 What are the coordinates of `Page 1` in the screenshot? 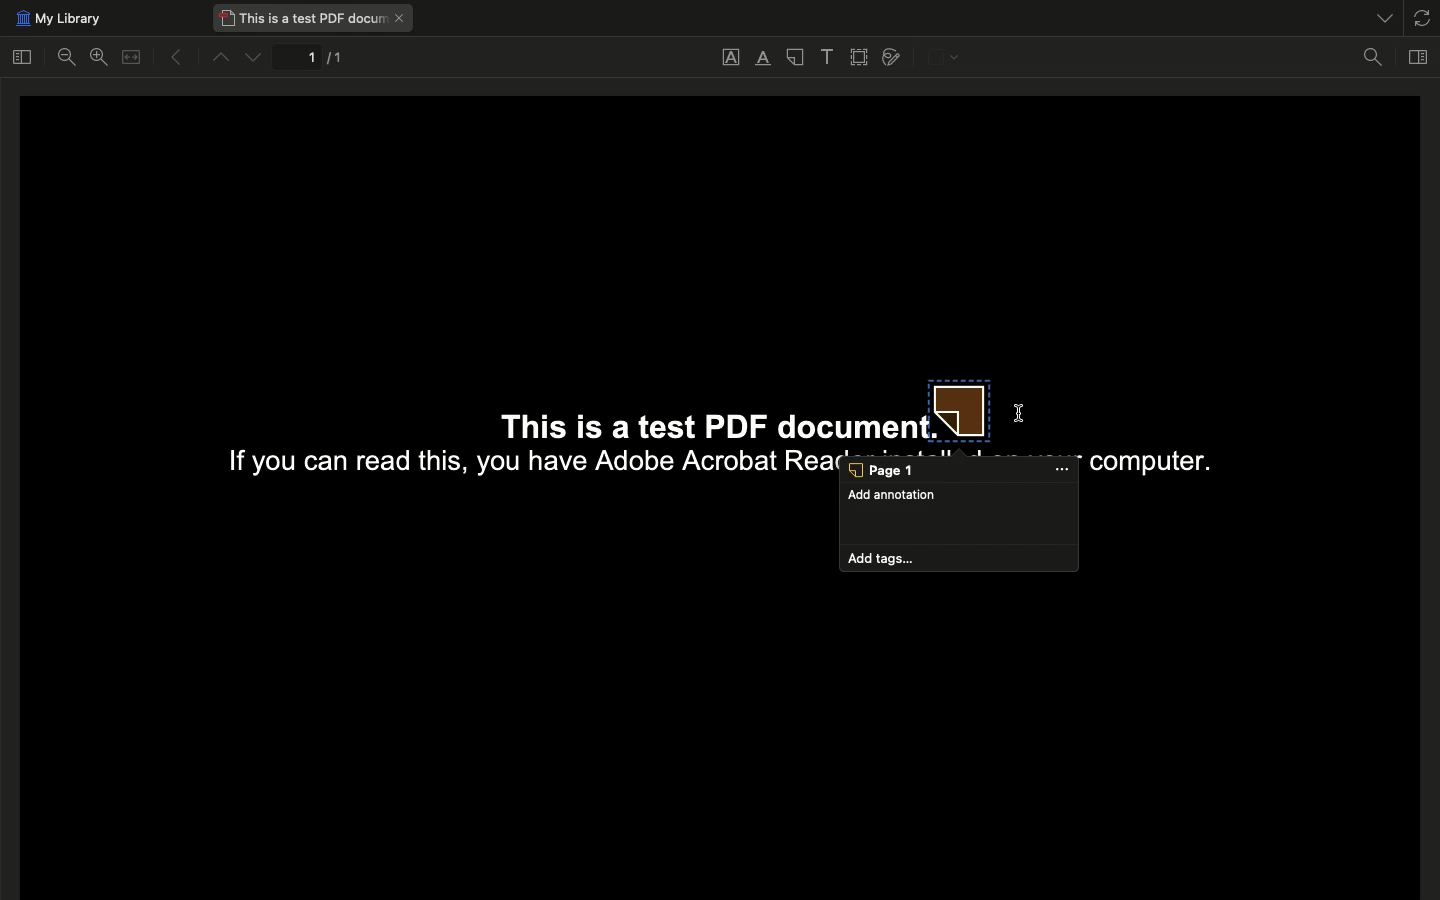 It's located at (959, 472).